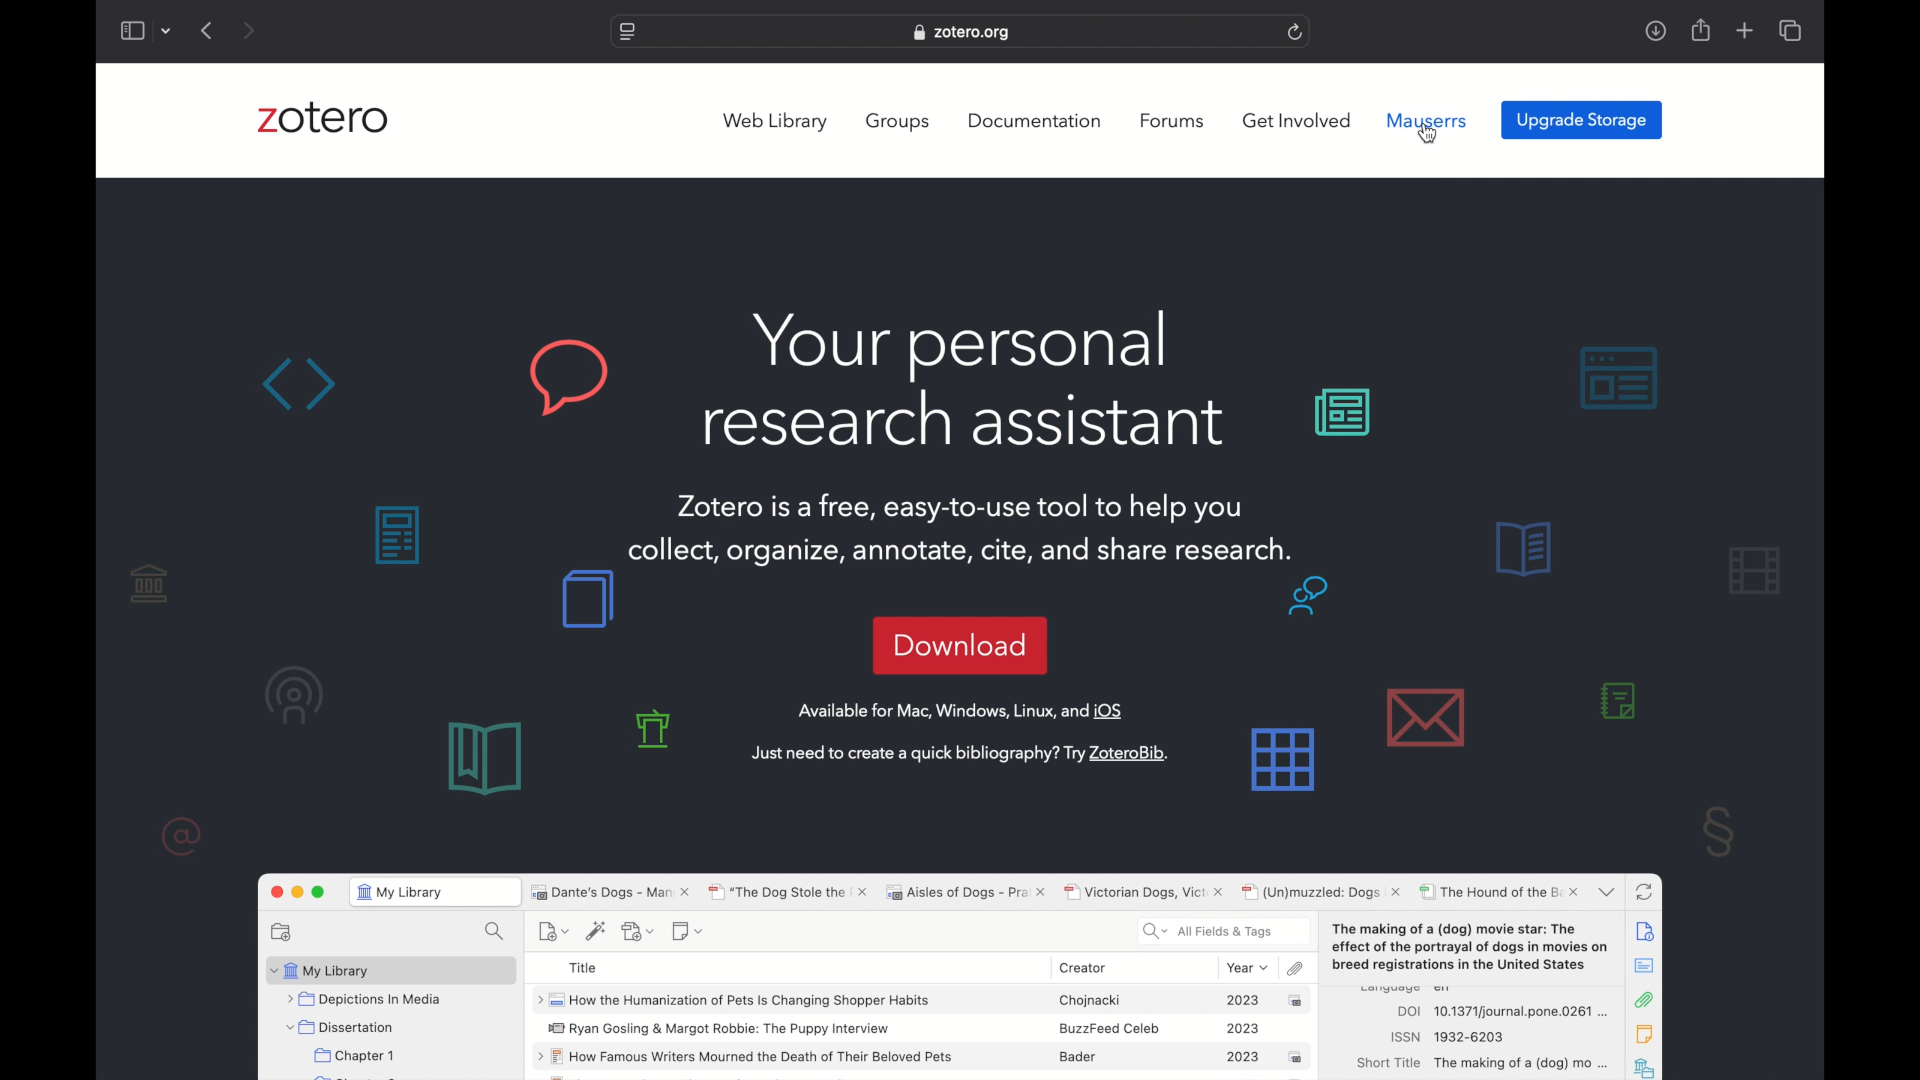  I want to click on share, so click(1702, 31).